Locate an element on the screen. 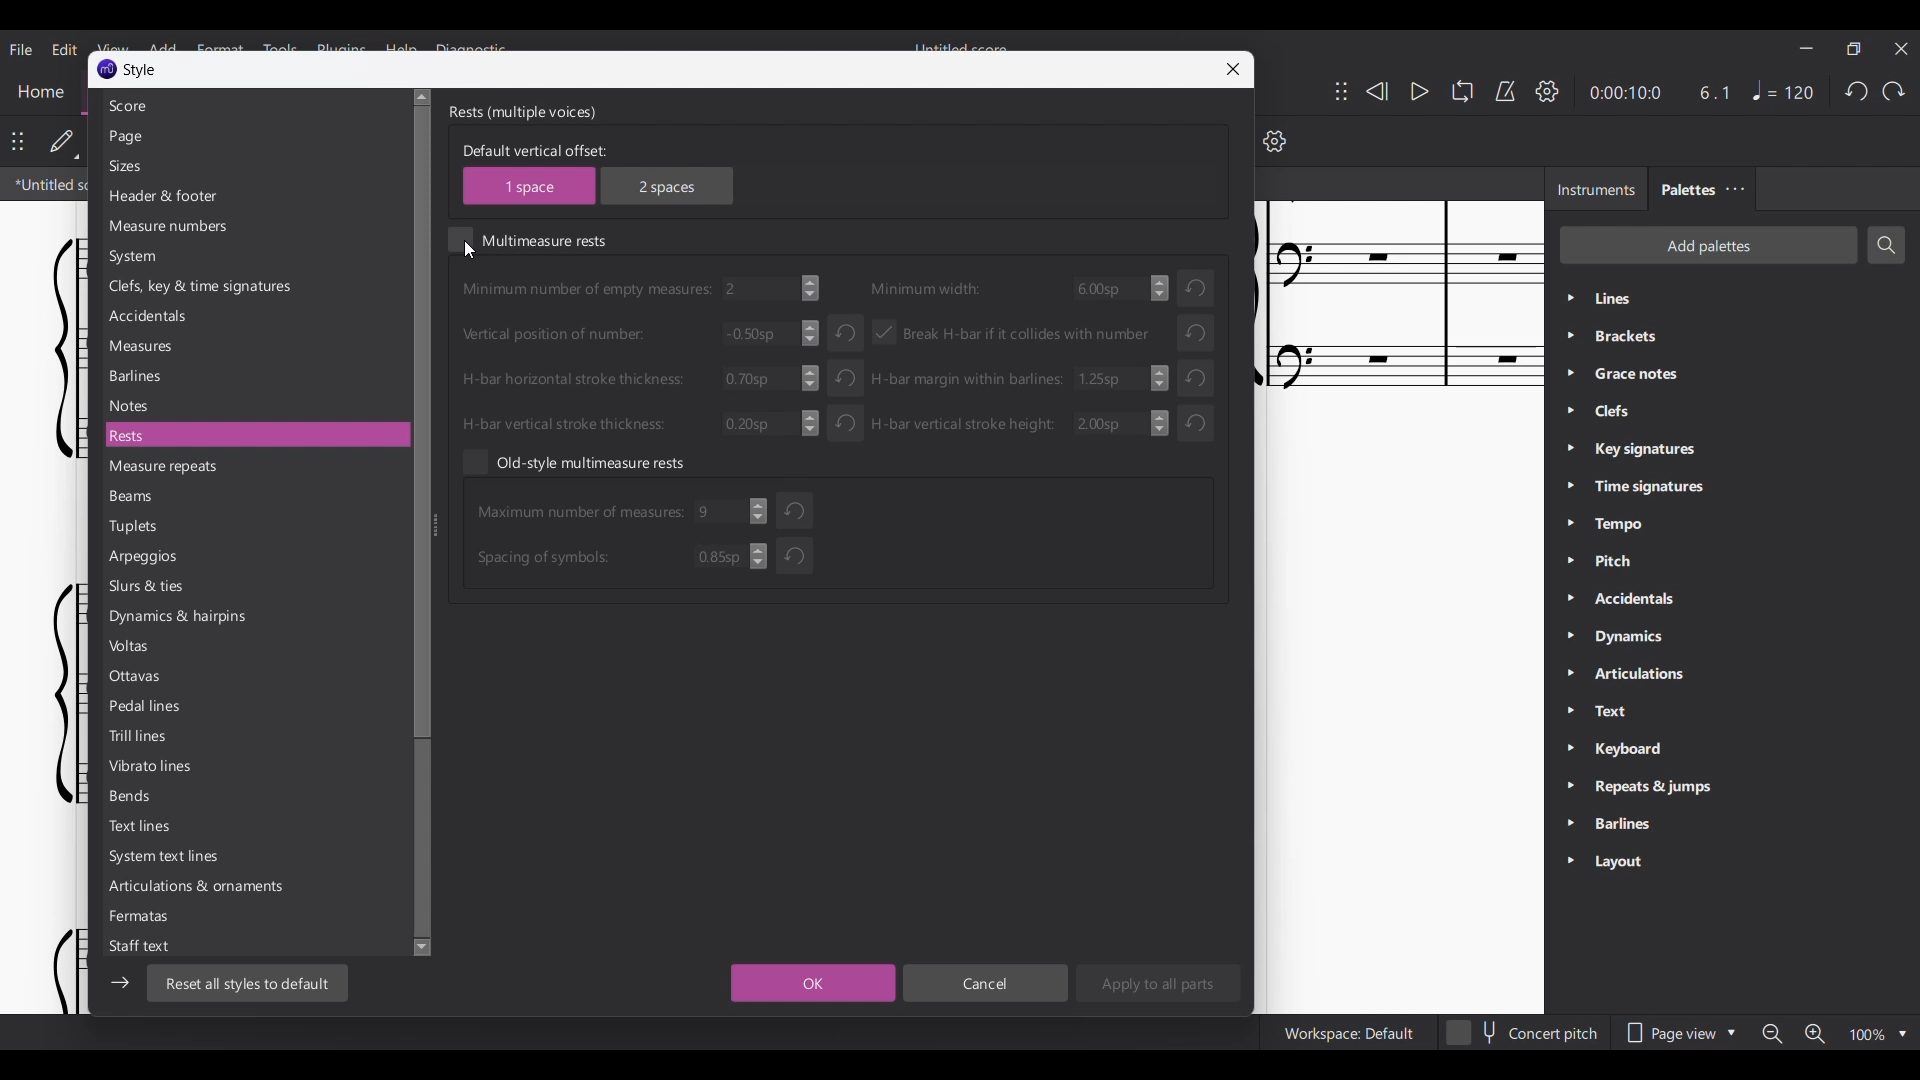 The image size is (1920, 1080). Voltas is located at coordinates (253, 646).